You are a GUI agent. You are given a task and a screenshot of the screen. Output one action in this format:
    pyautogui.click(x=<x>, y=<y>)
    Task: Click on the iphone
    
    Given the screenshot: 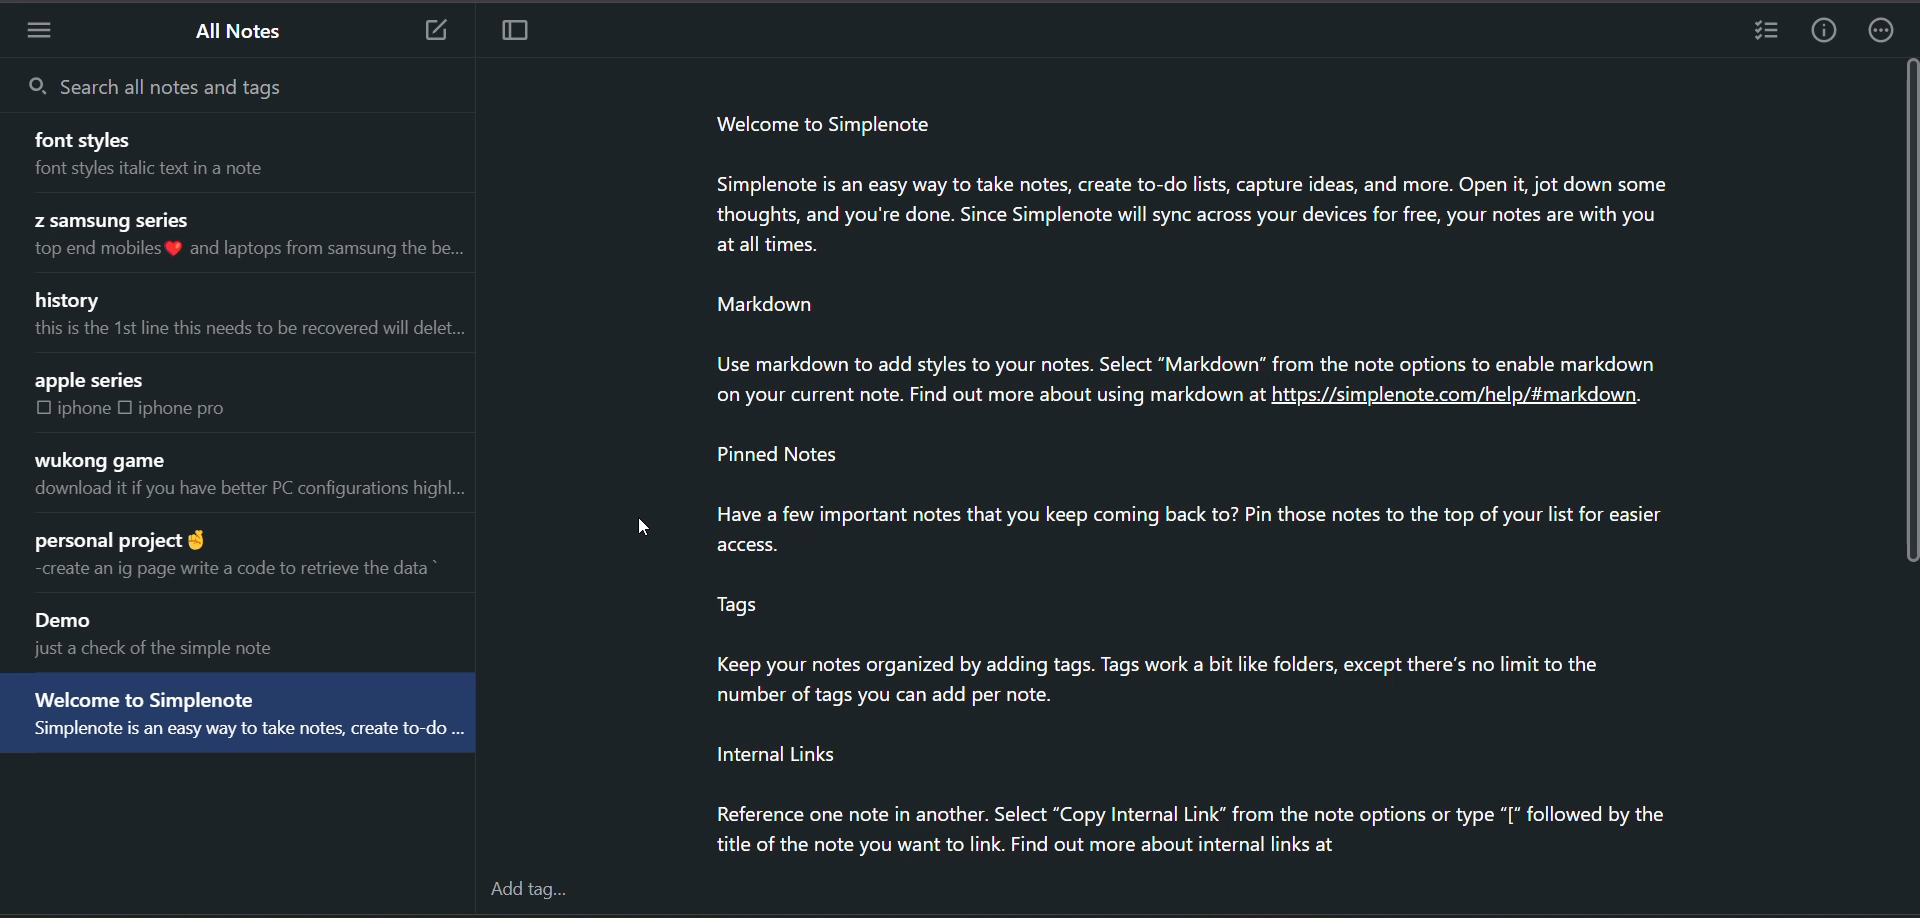 What is the action you would take?
    pyautogui.click(x=86, y=411)
    